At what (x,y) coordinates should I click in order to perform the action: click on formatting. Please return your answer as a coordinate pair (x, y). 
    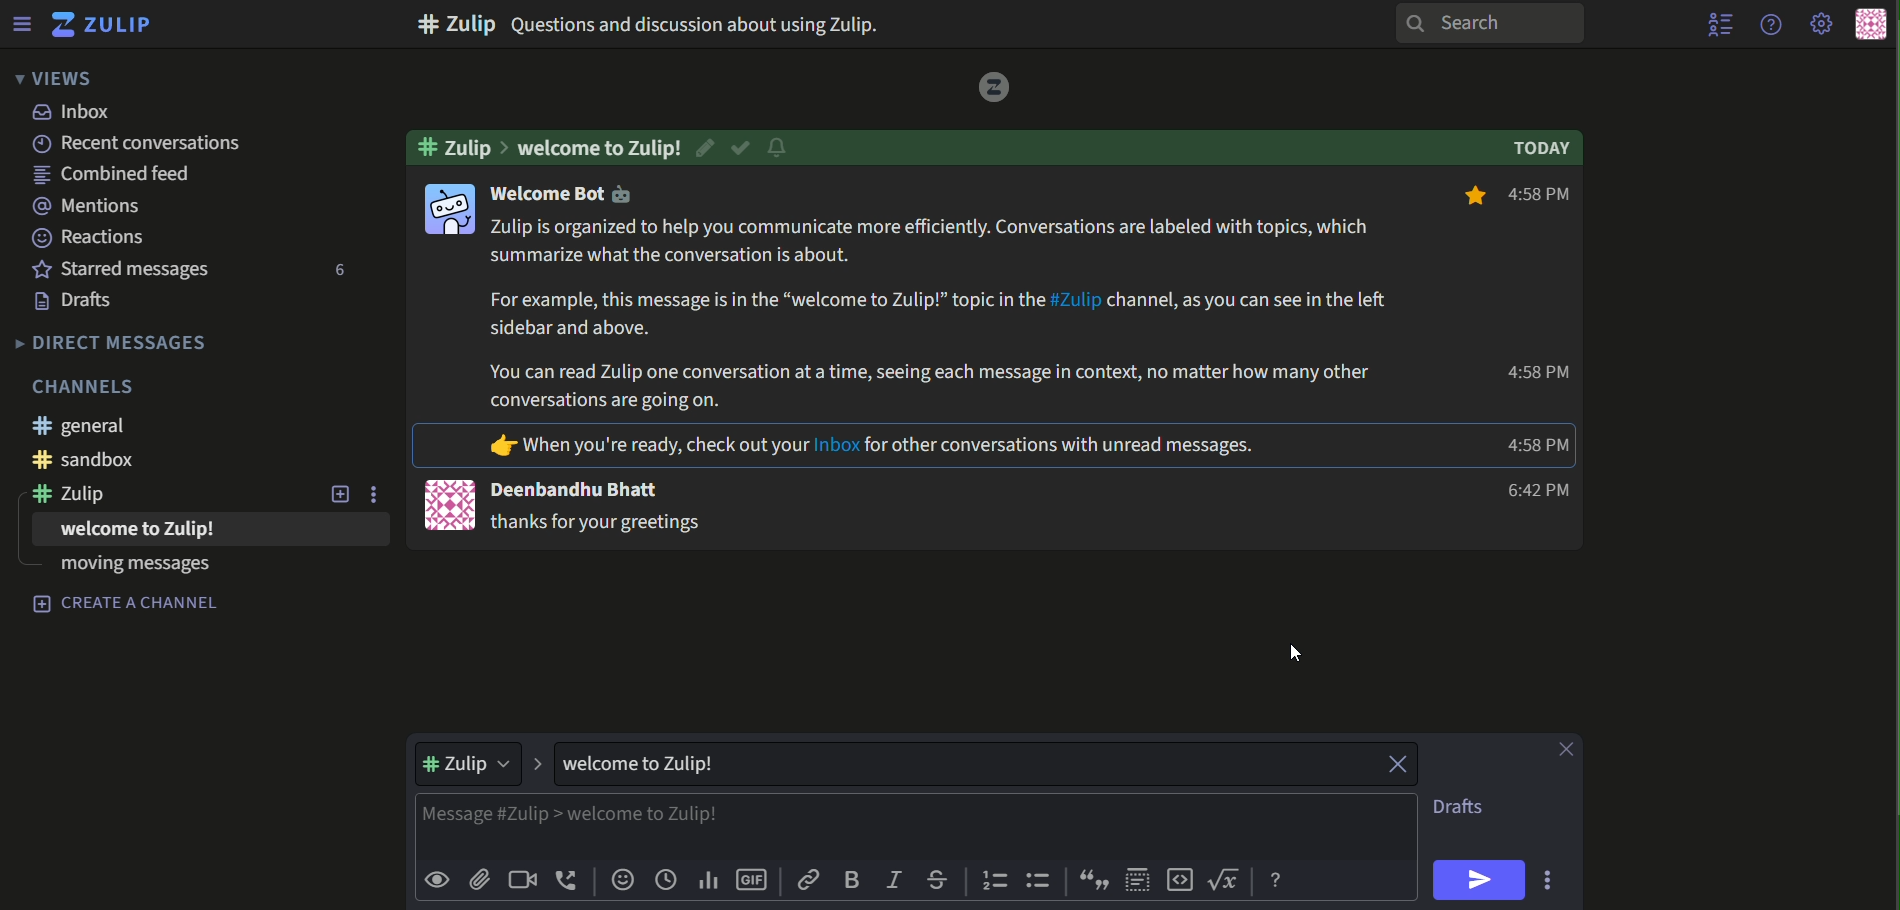
    Looking at the image, I should click on (1279, 881).